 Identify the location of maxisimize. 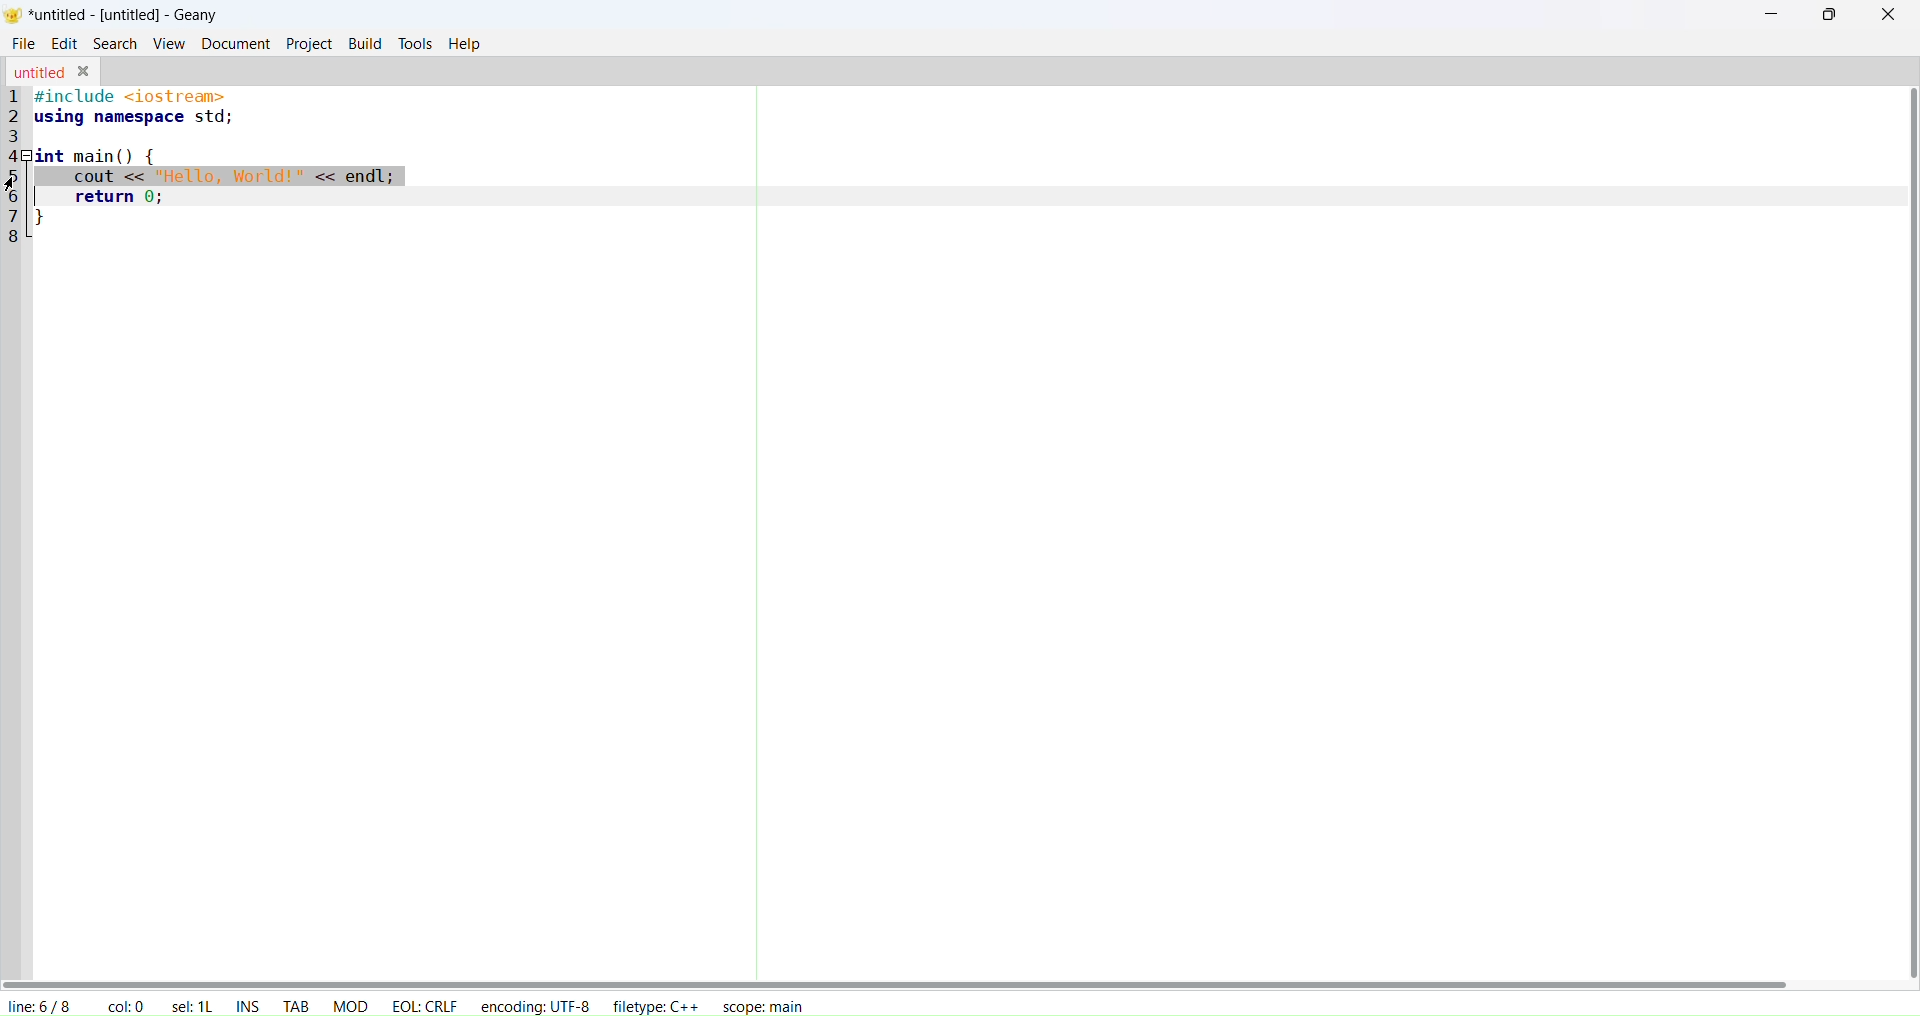
(1830, 13).